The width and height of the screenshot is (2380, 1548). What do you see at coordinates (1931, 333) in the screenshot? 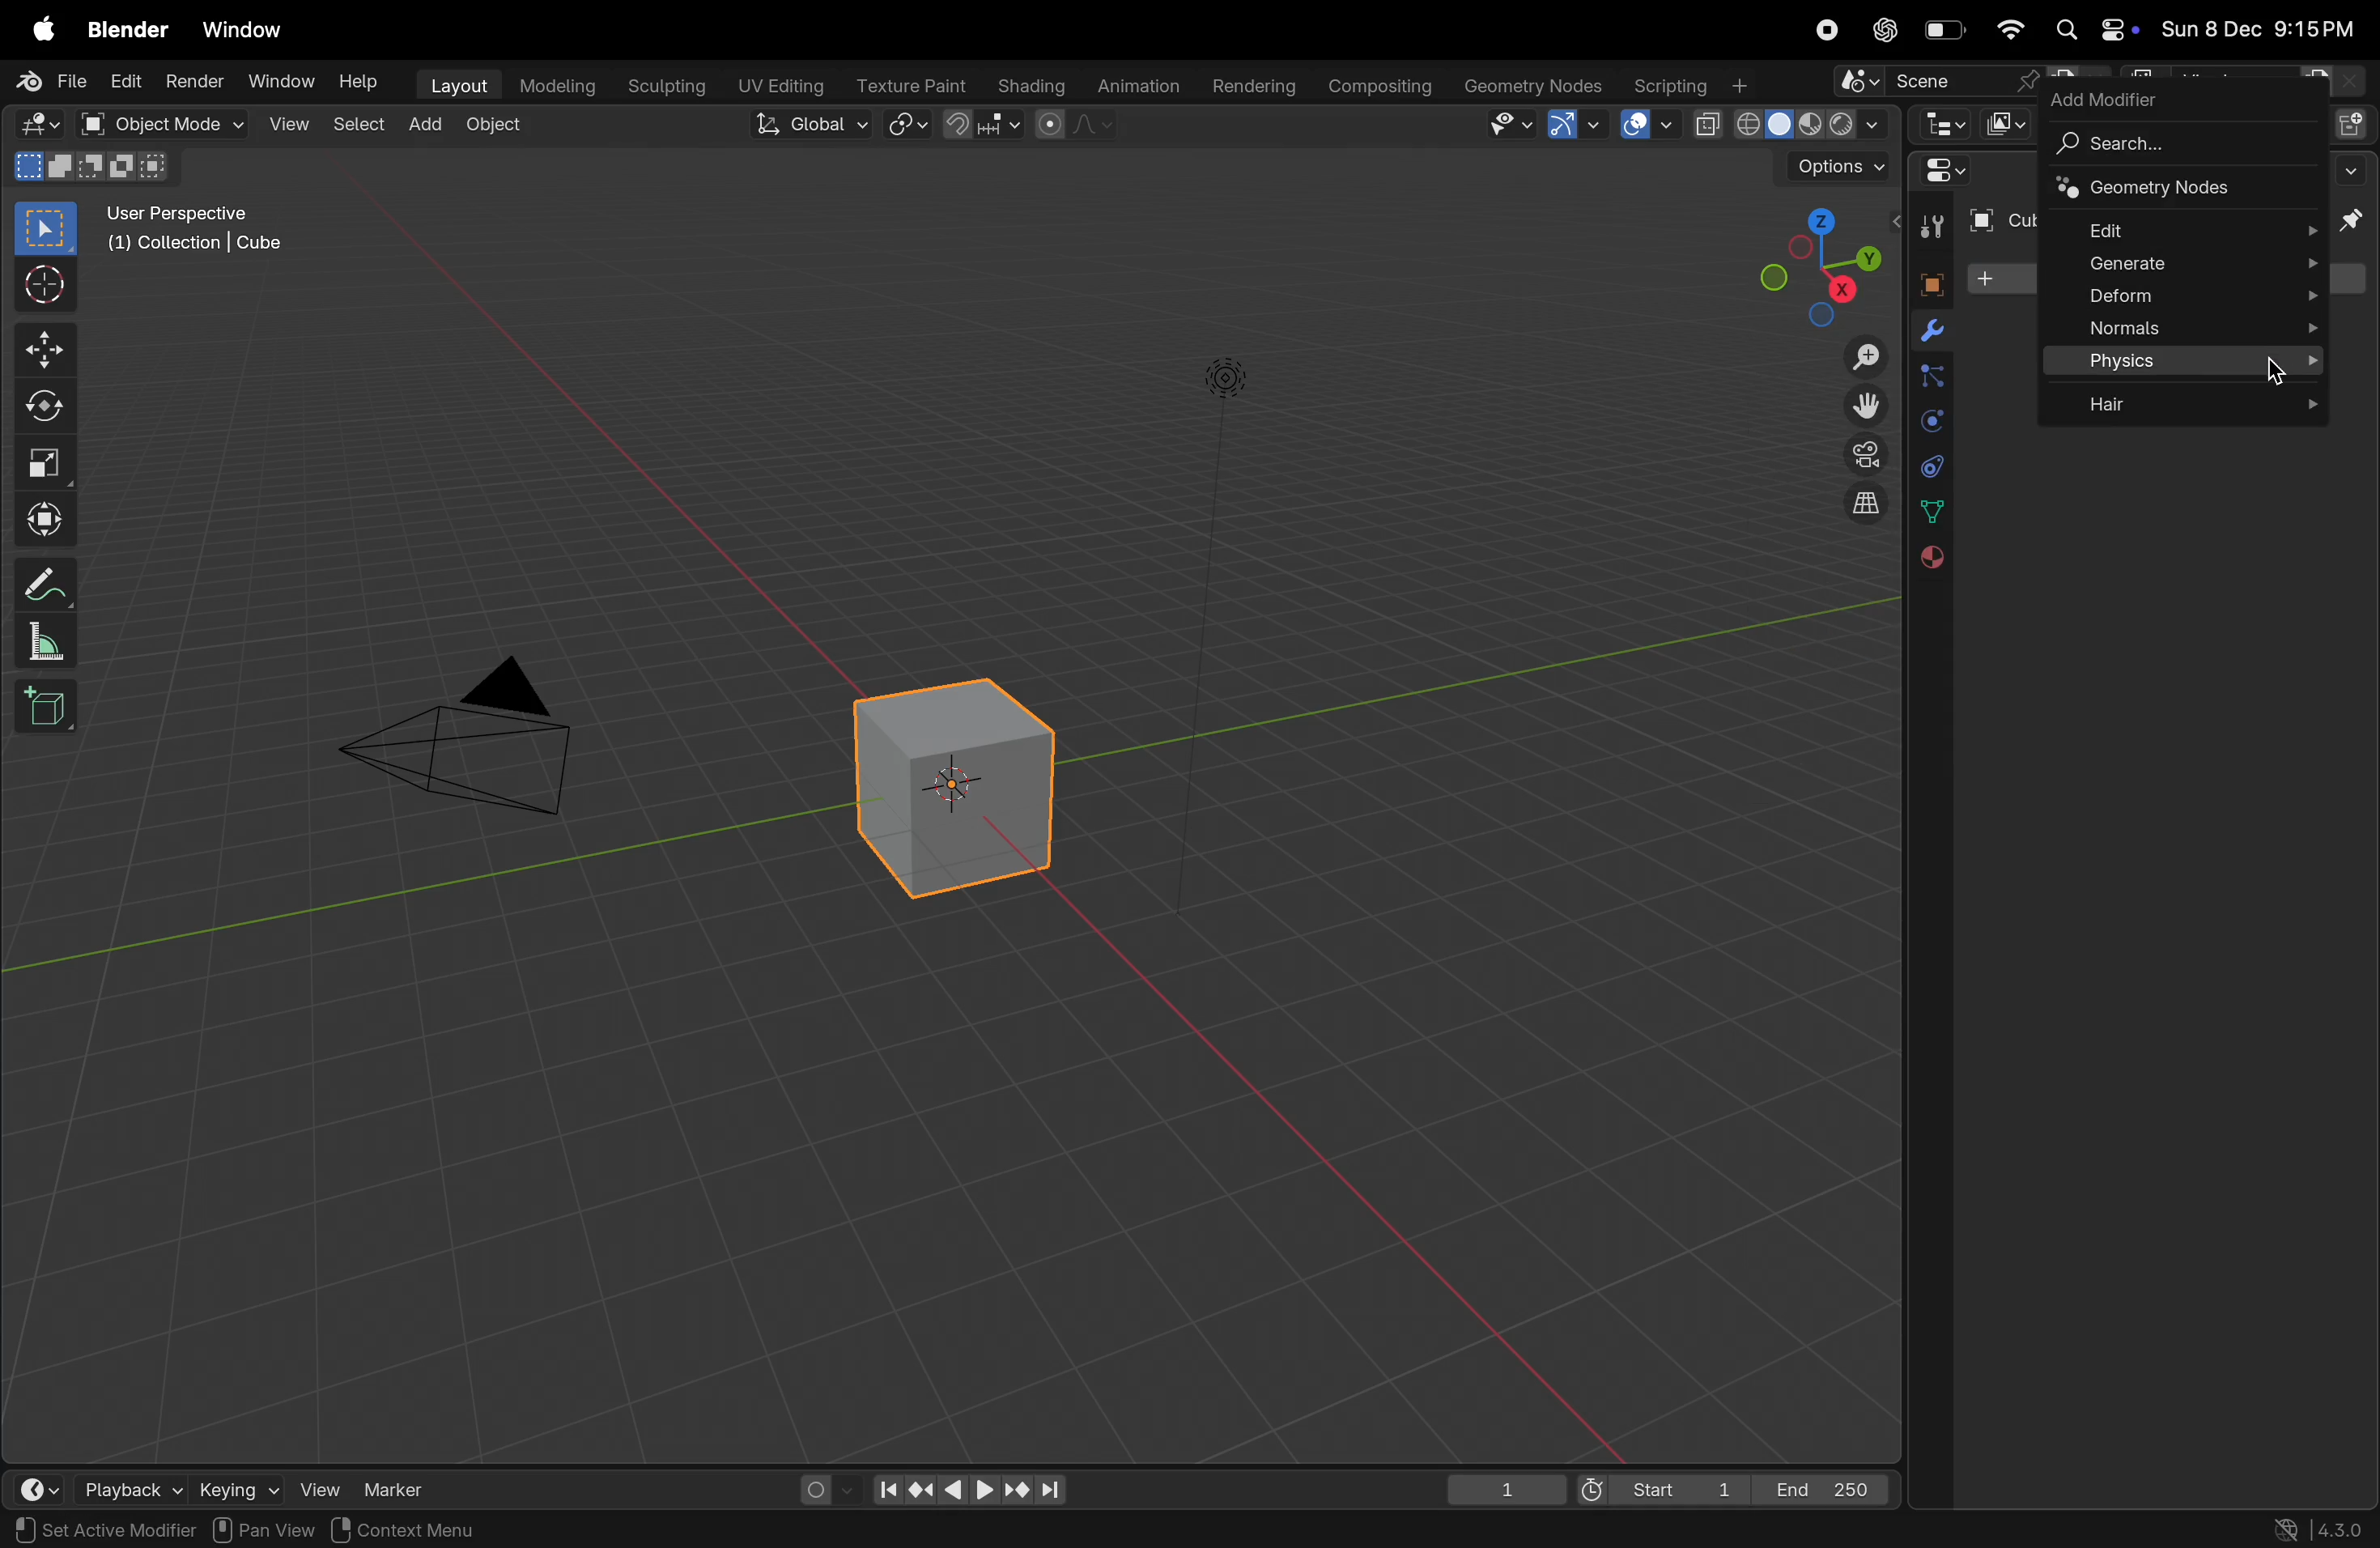
I see `modifiers` at bounding box center [1931, 333].